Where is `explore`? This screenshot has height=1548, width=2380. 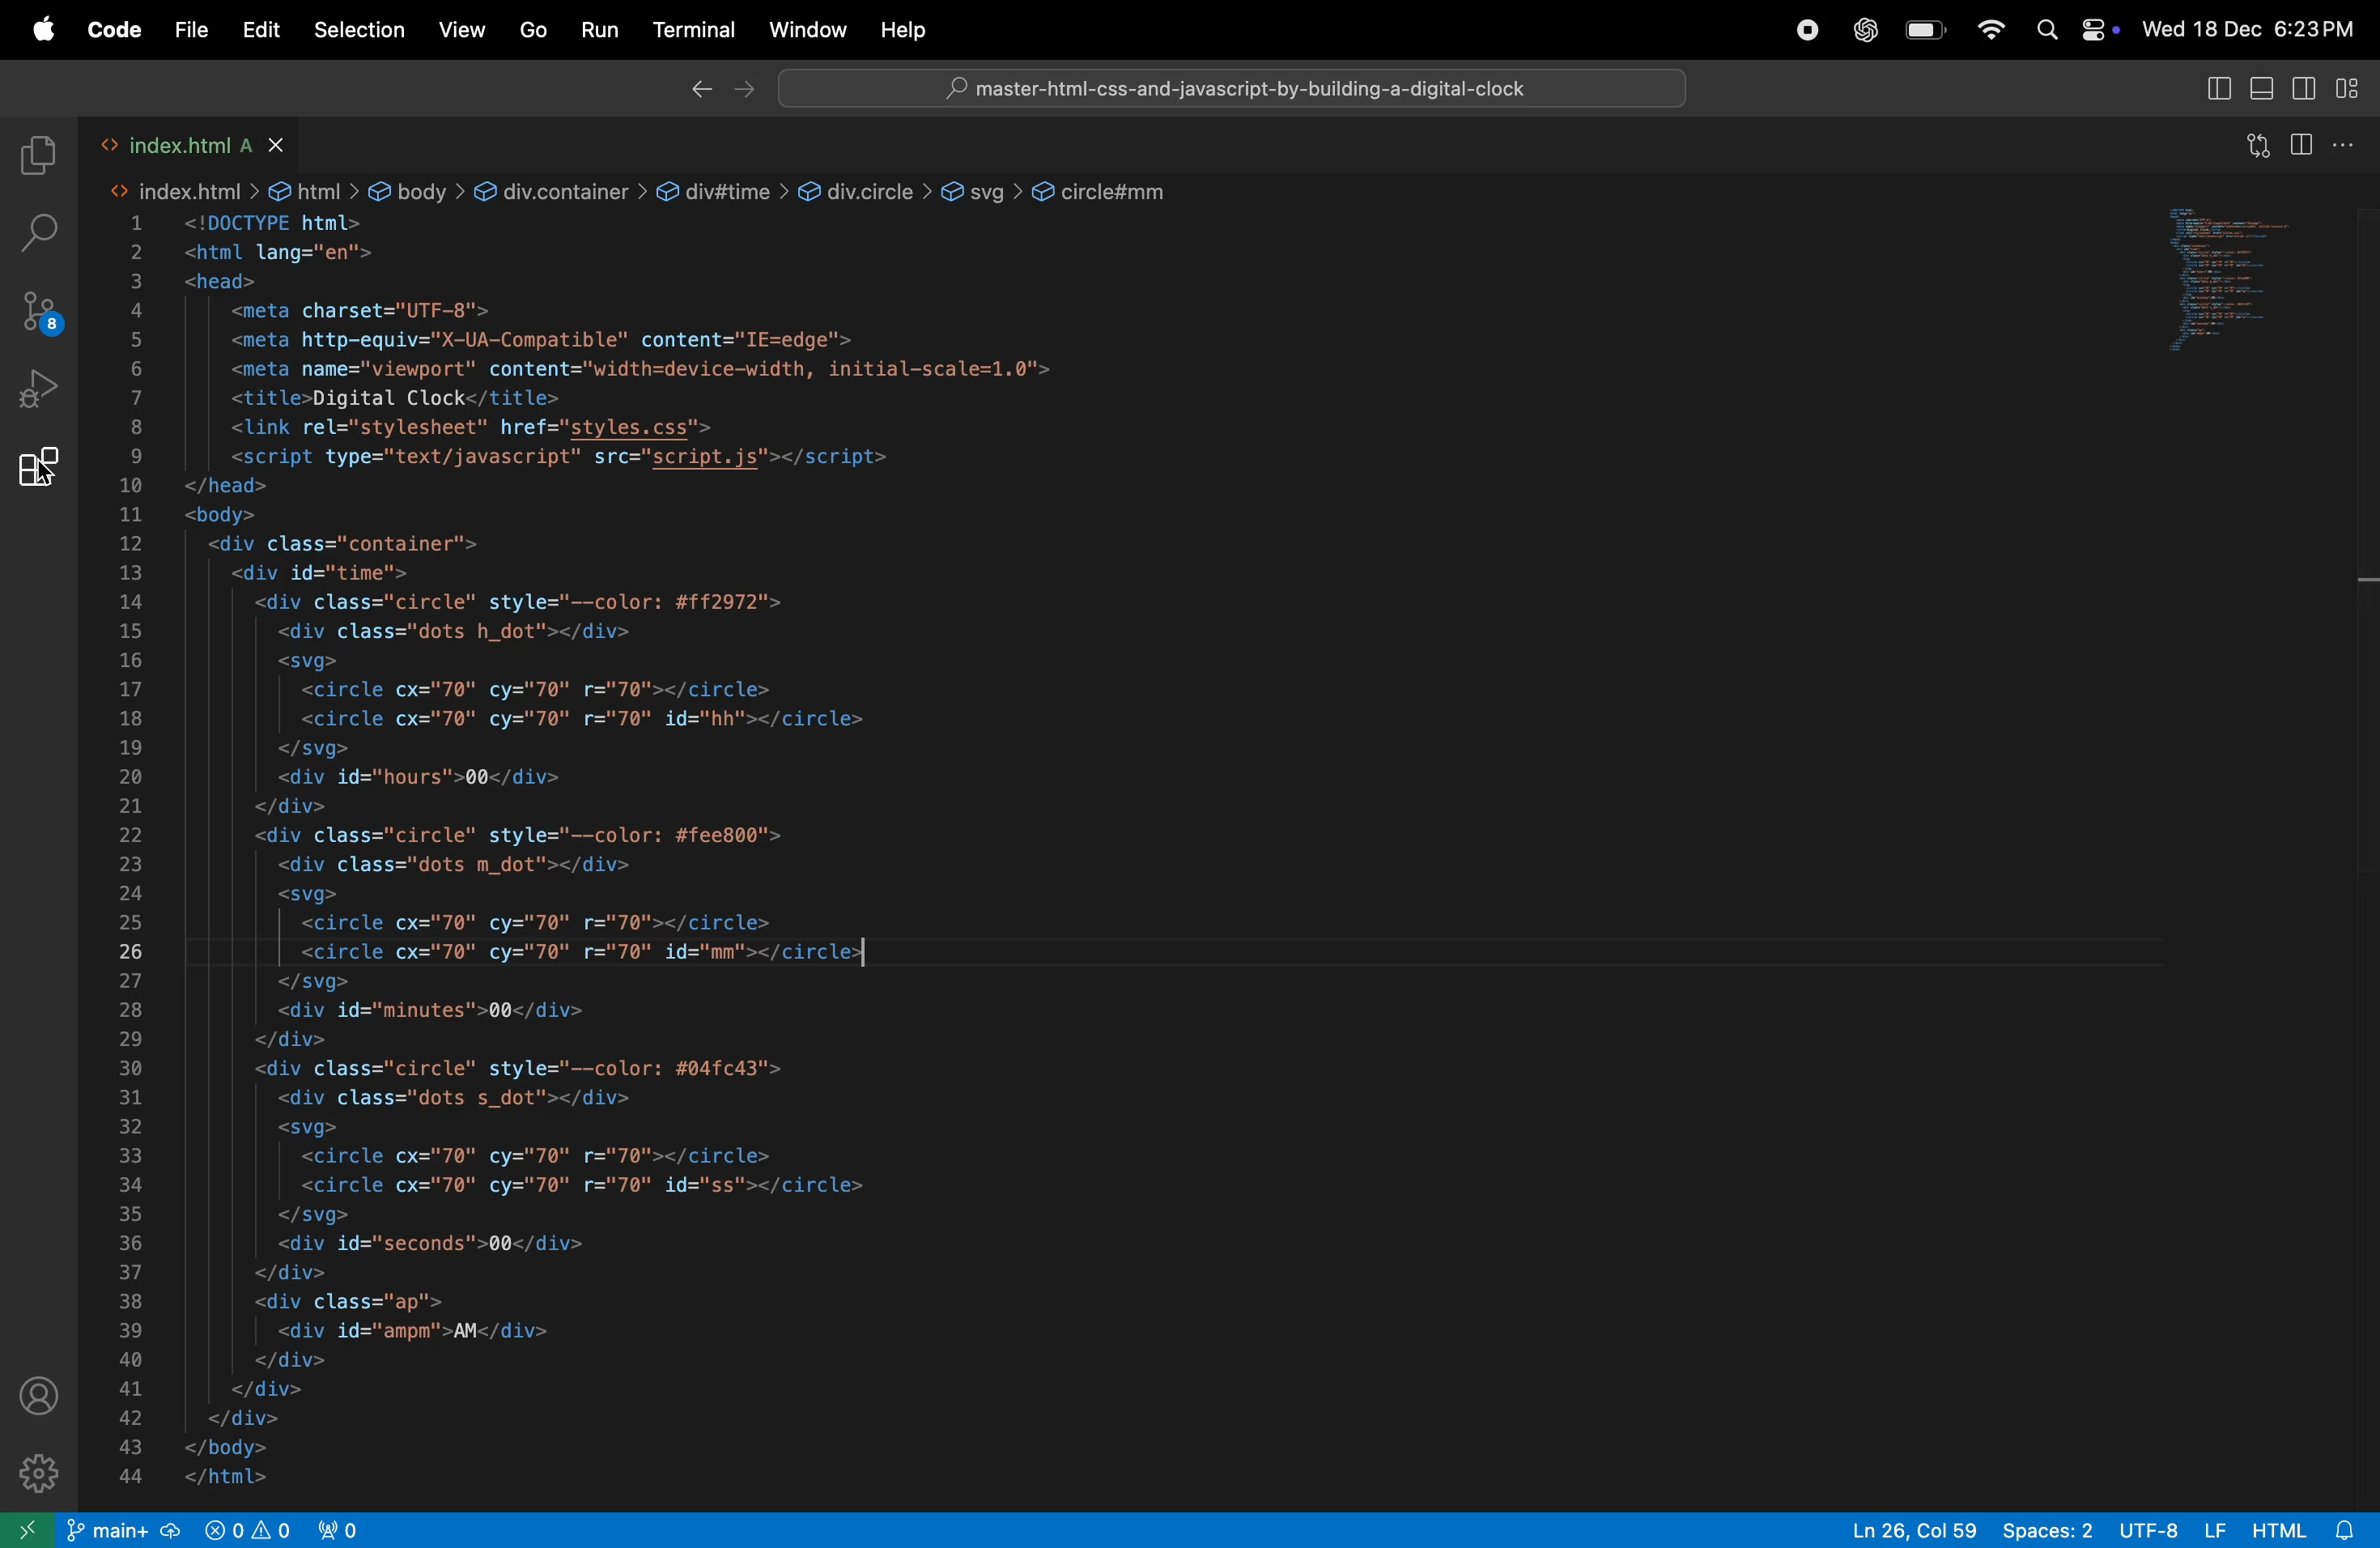
explore is located at coordinates (36, 157).